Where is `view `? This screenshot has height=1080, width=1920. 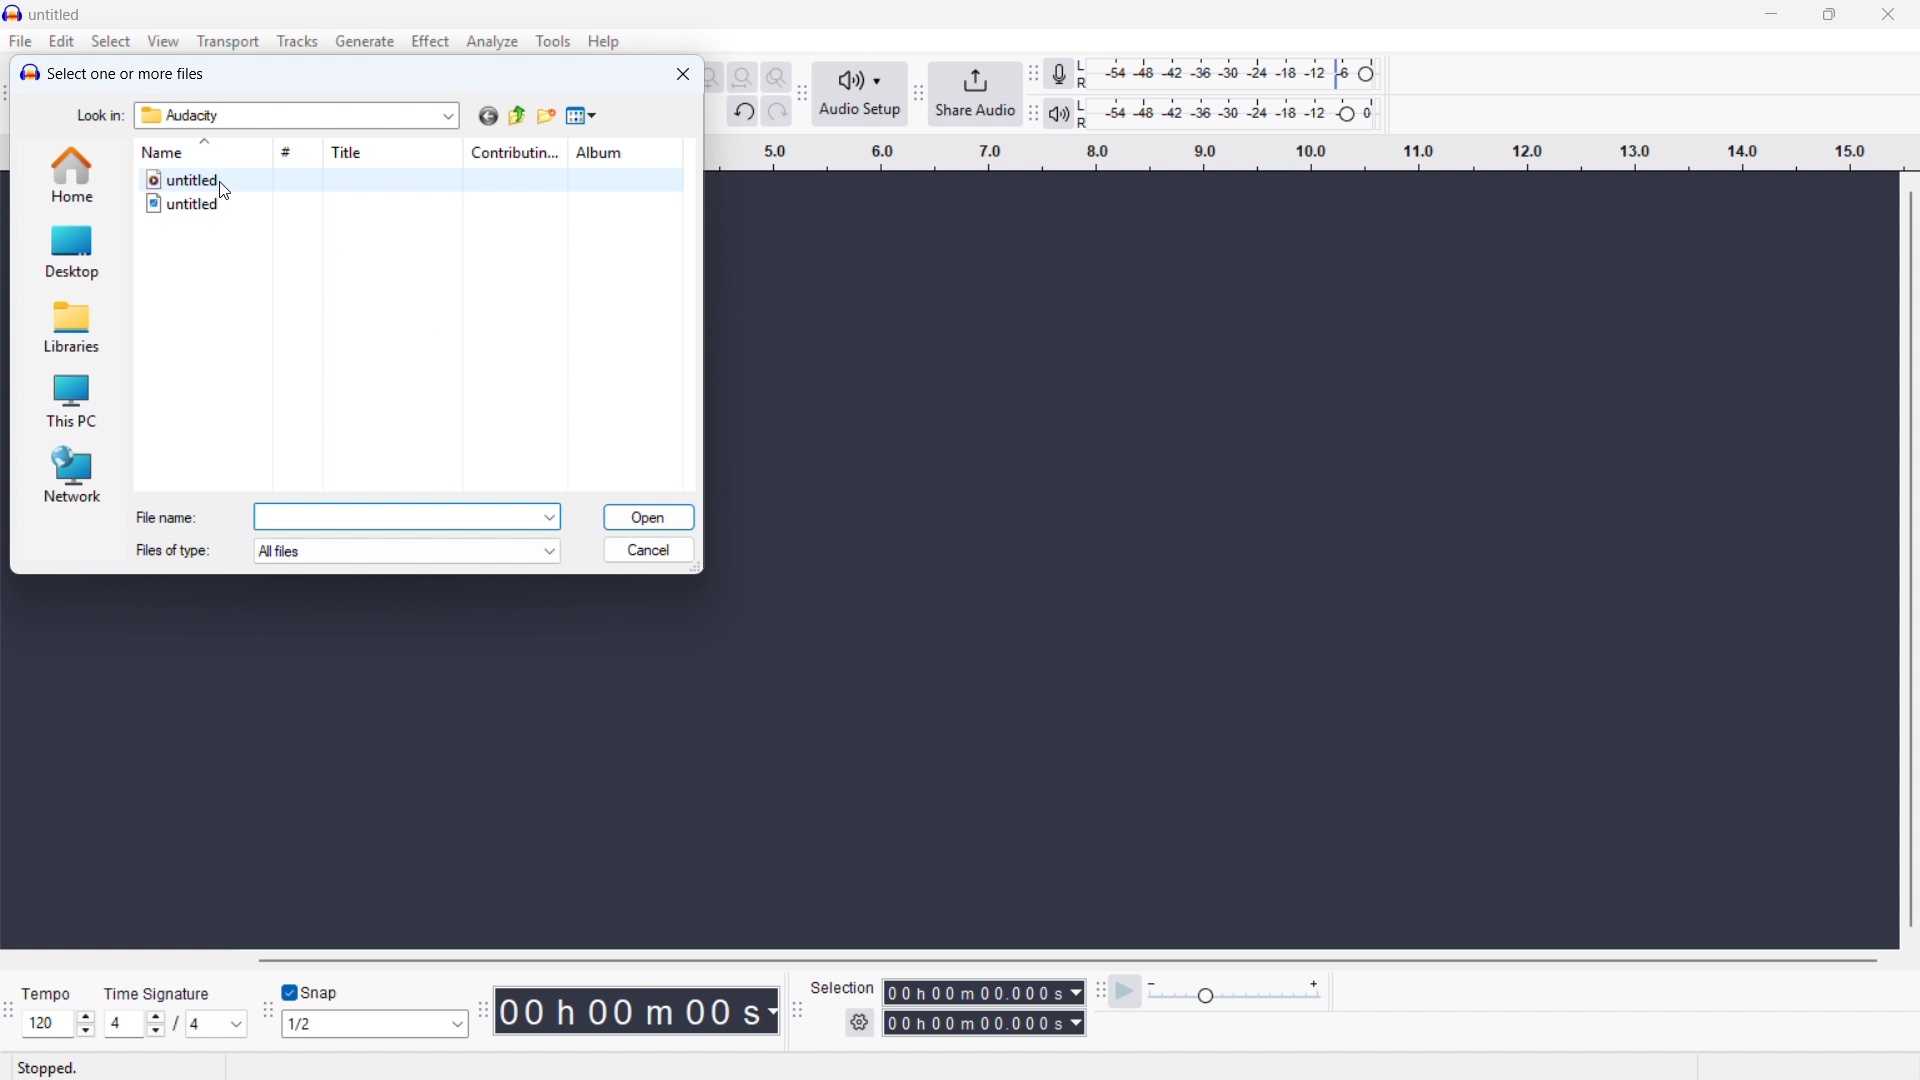
view  is located at coordinates (163, 41).